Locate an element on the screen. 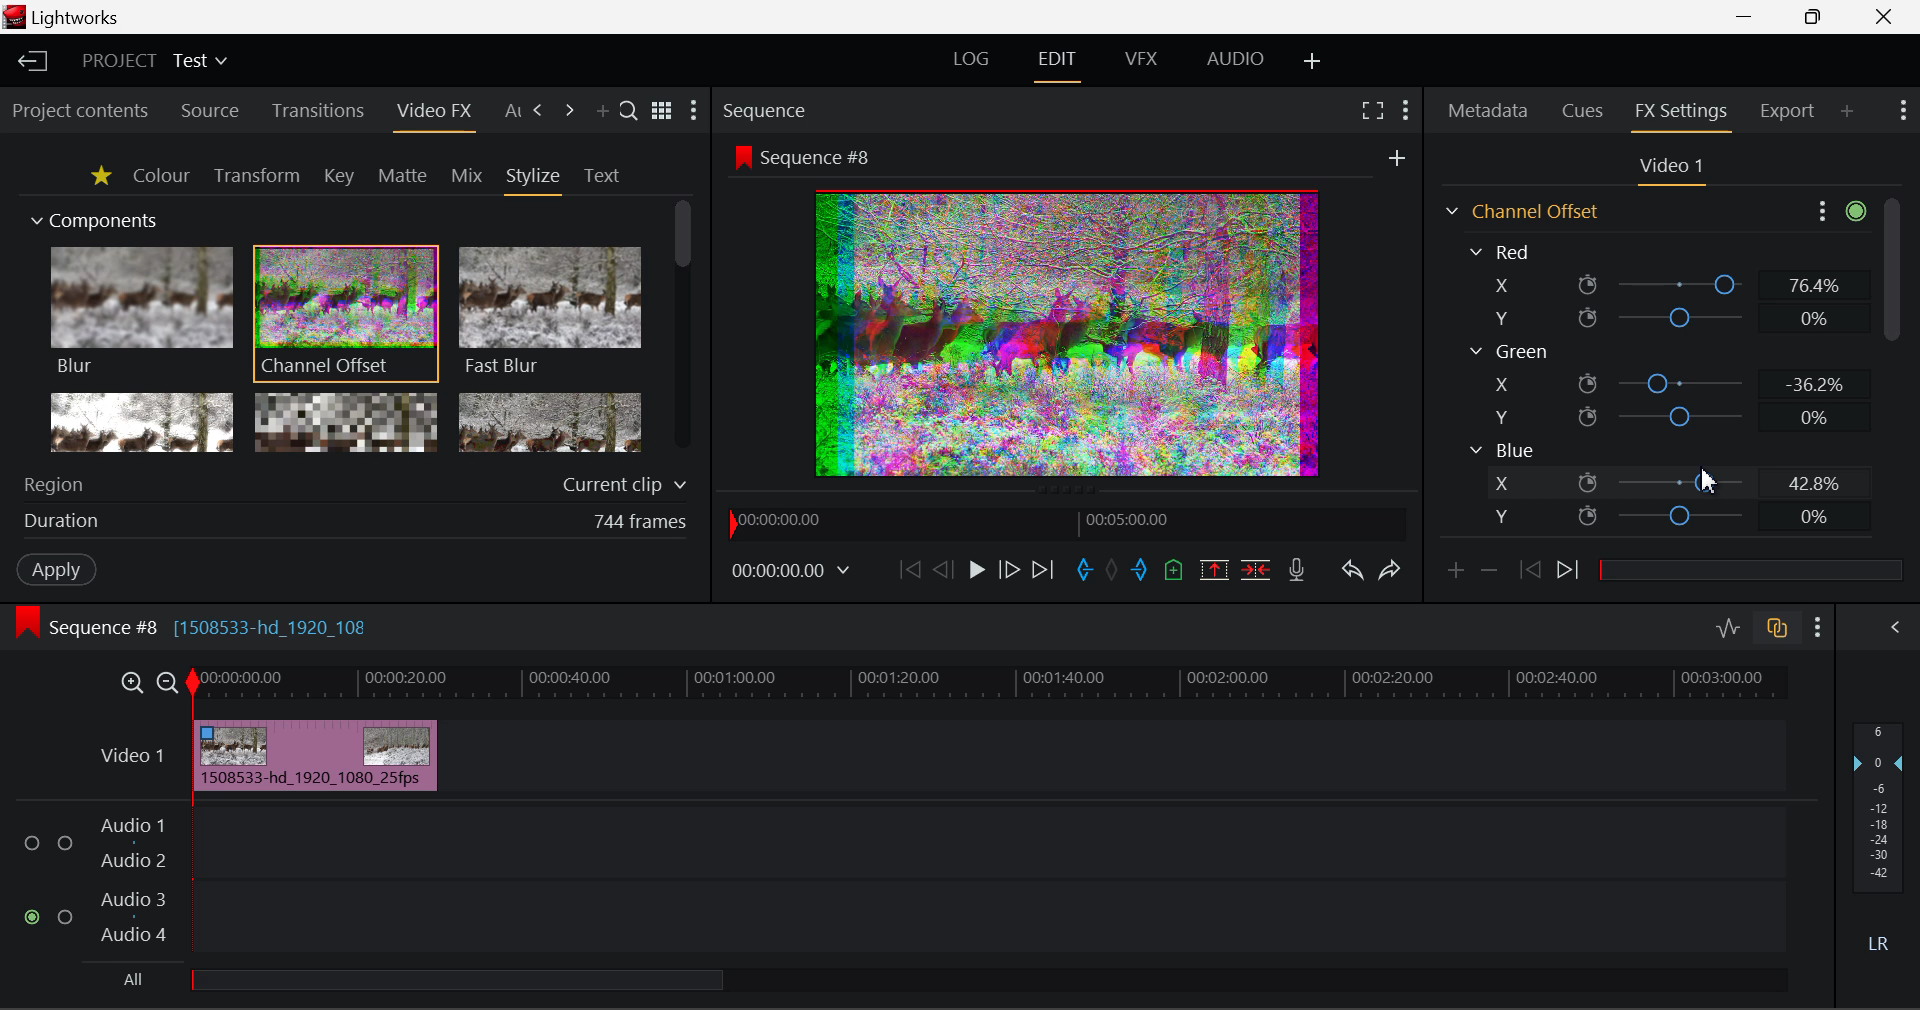 This screenshot has height=1010, width=1920. Red is located at coordinates (1504, 250).